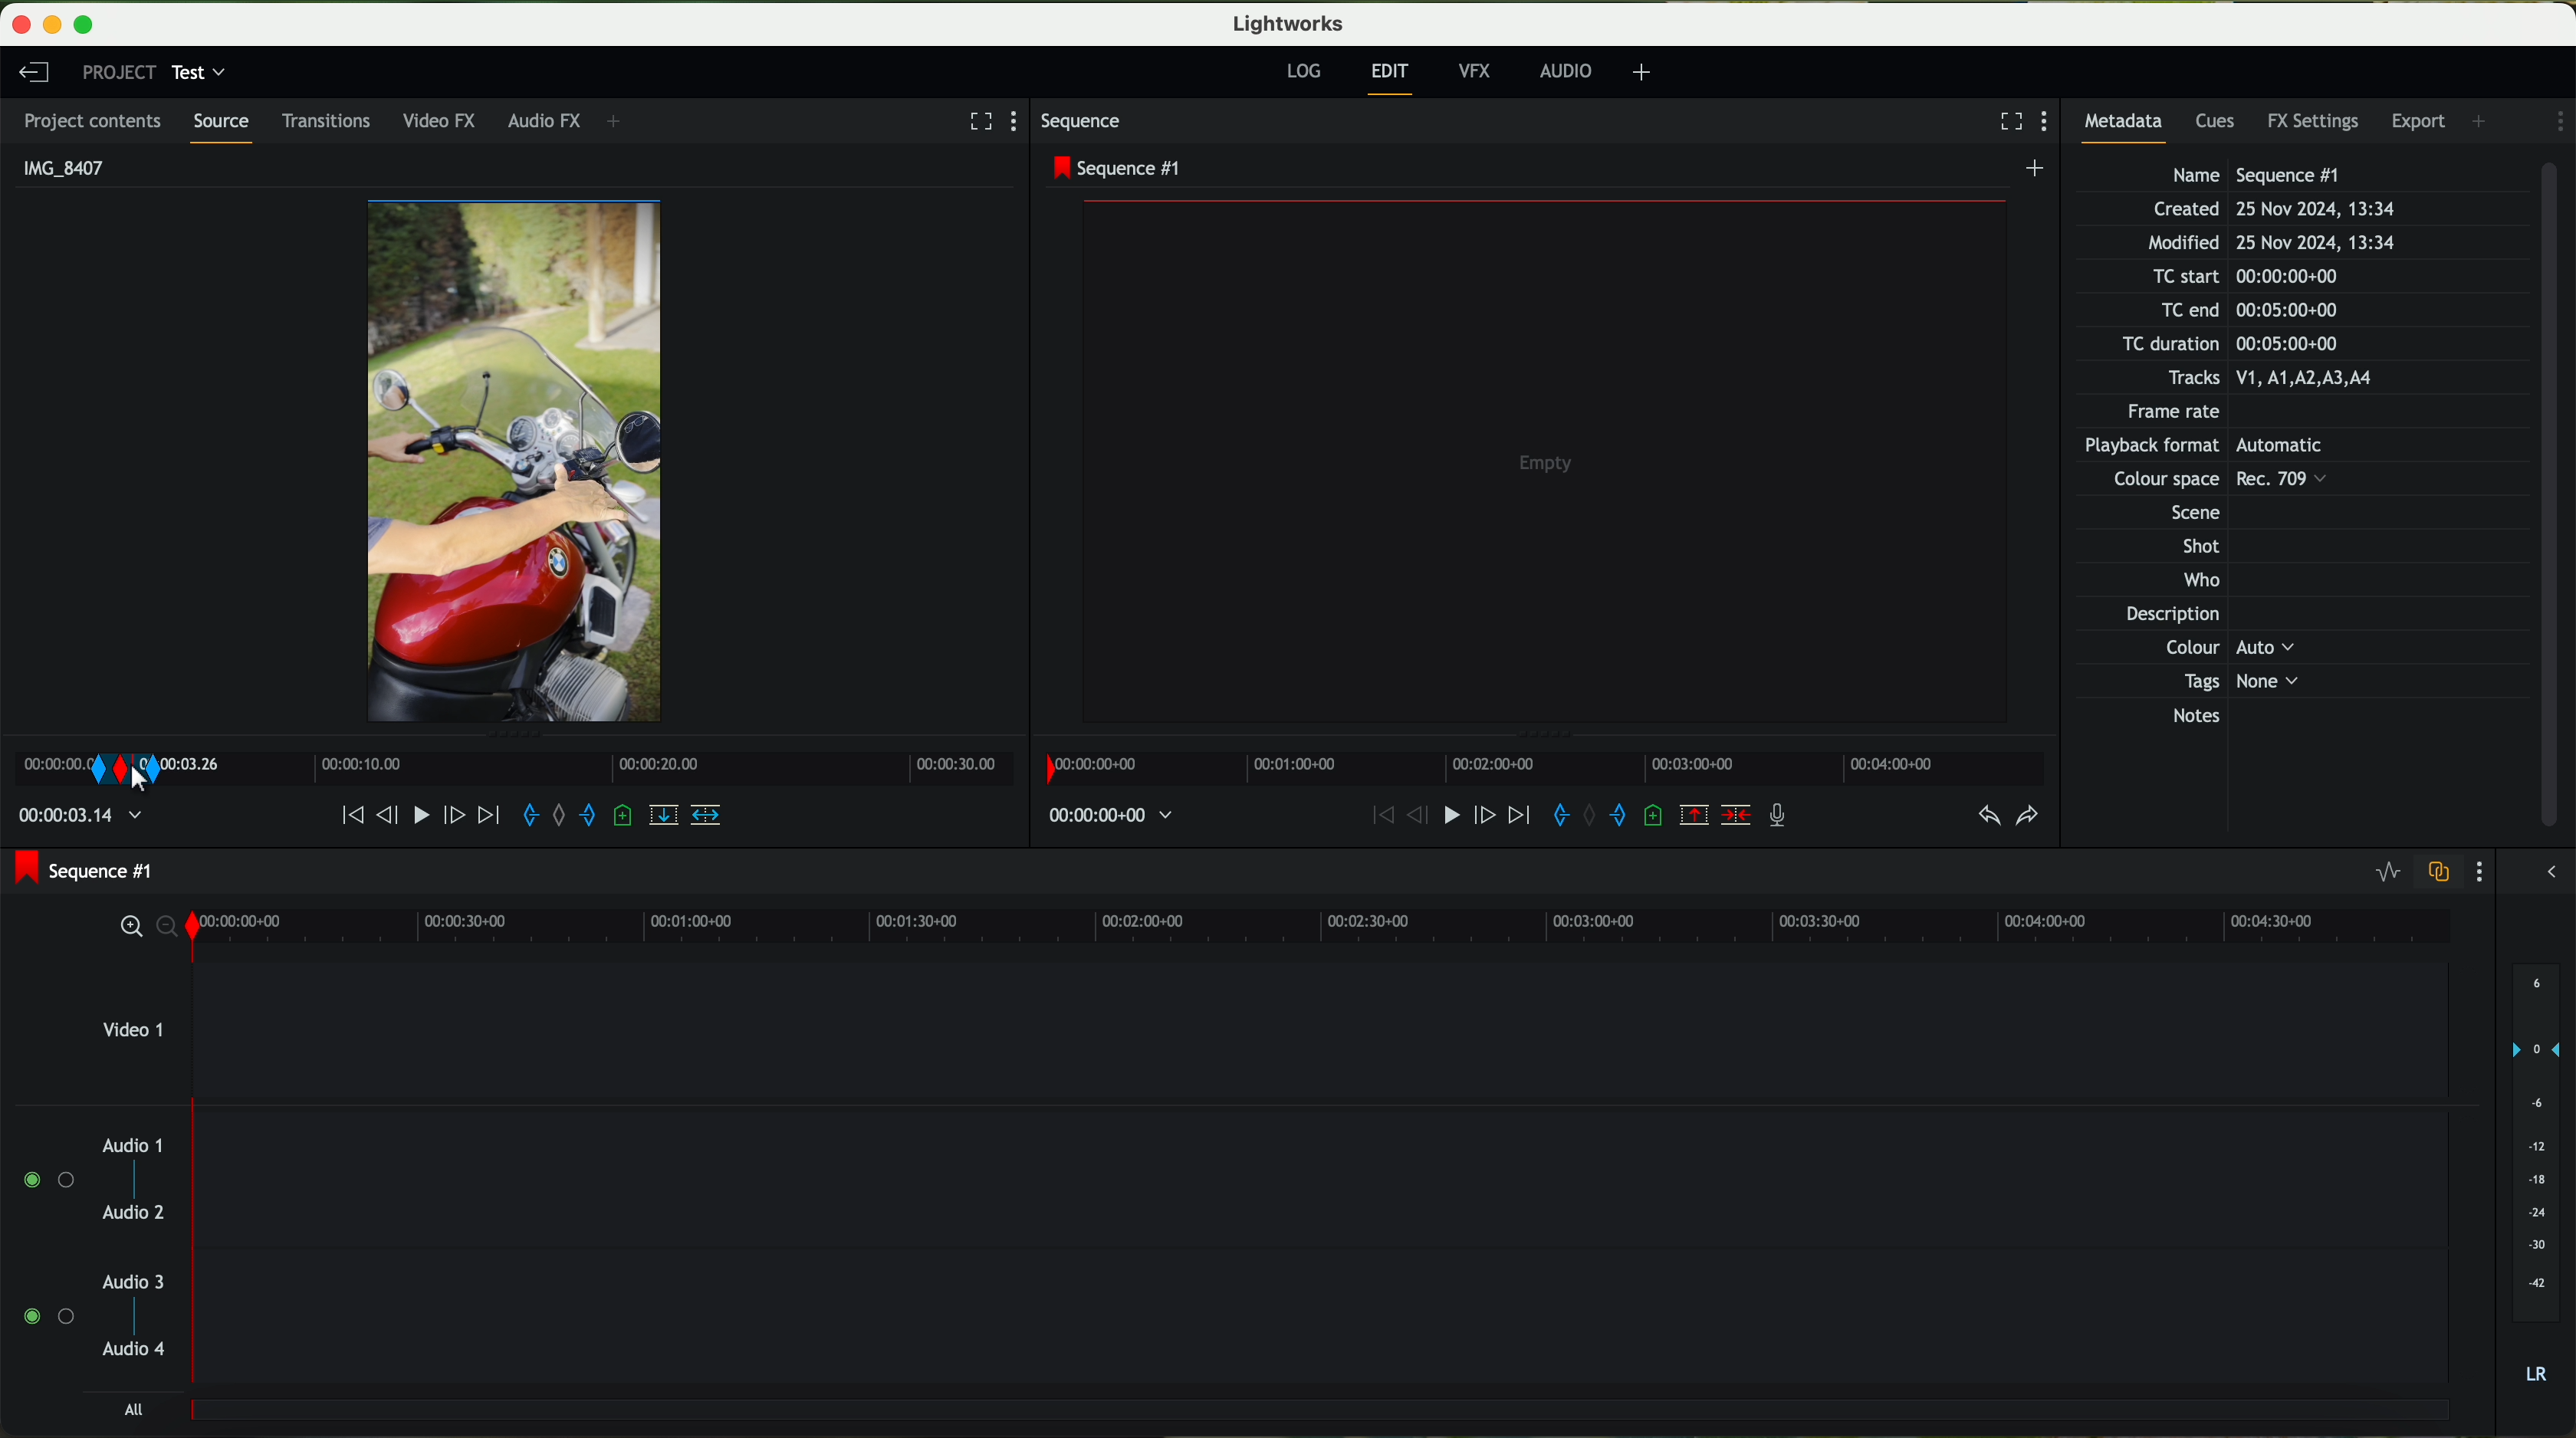 This screenshot has height=1438, width=2576. Describe the element at coordinates (2049, 123) in the screenshot. I see `show settings menu` at that location.